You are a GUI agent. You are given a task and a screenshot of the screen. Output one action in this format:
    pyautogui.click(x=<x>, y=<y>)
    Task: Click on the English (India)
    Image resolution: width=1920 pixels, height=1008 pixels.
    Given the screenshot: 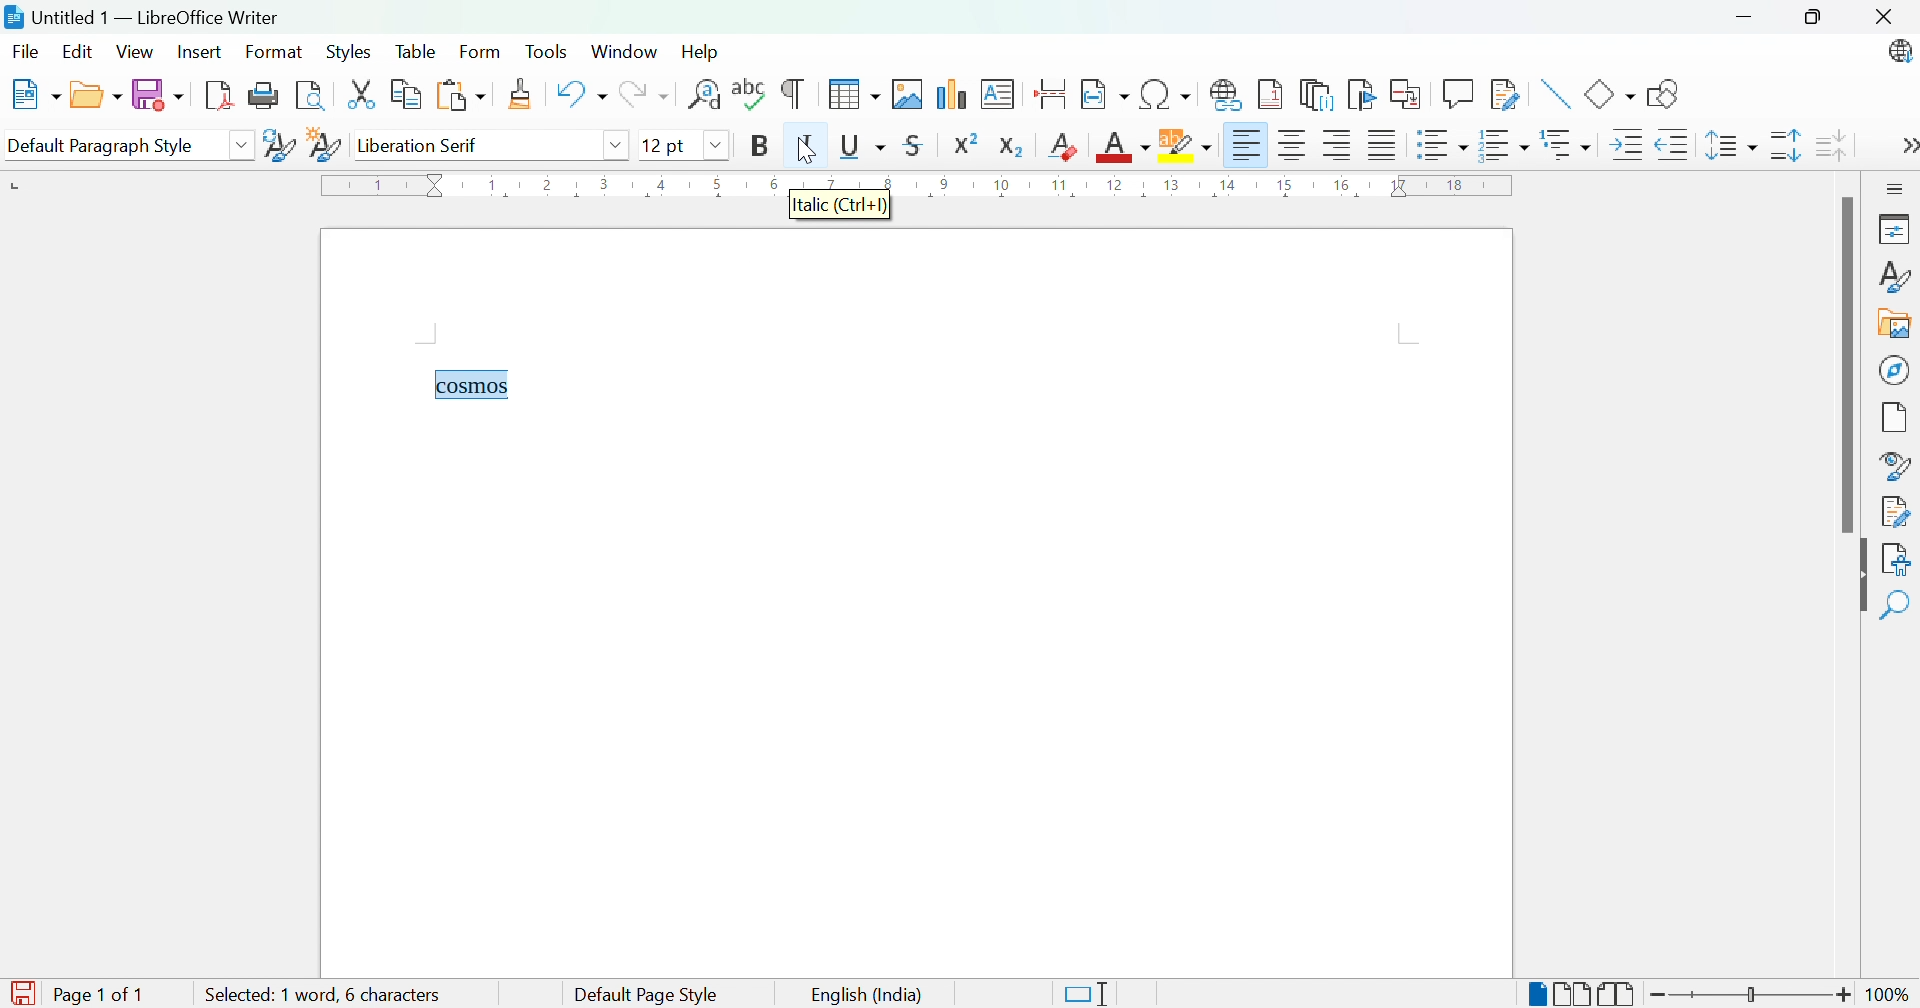 What is the action you would take?
    pyautogui.click(x=864, y=995)
    